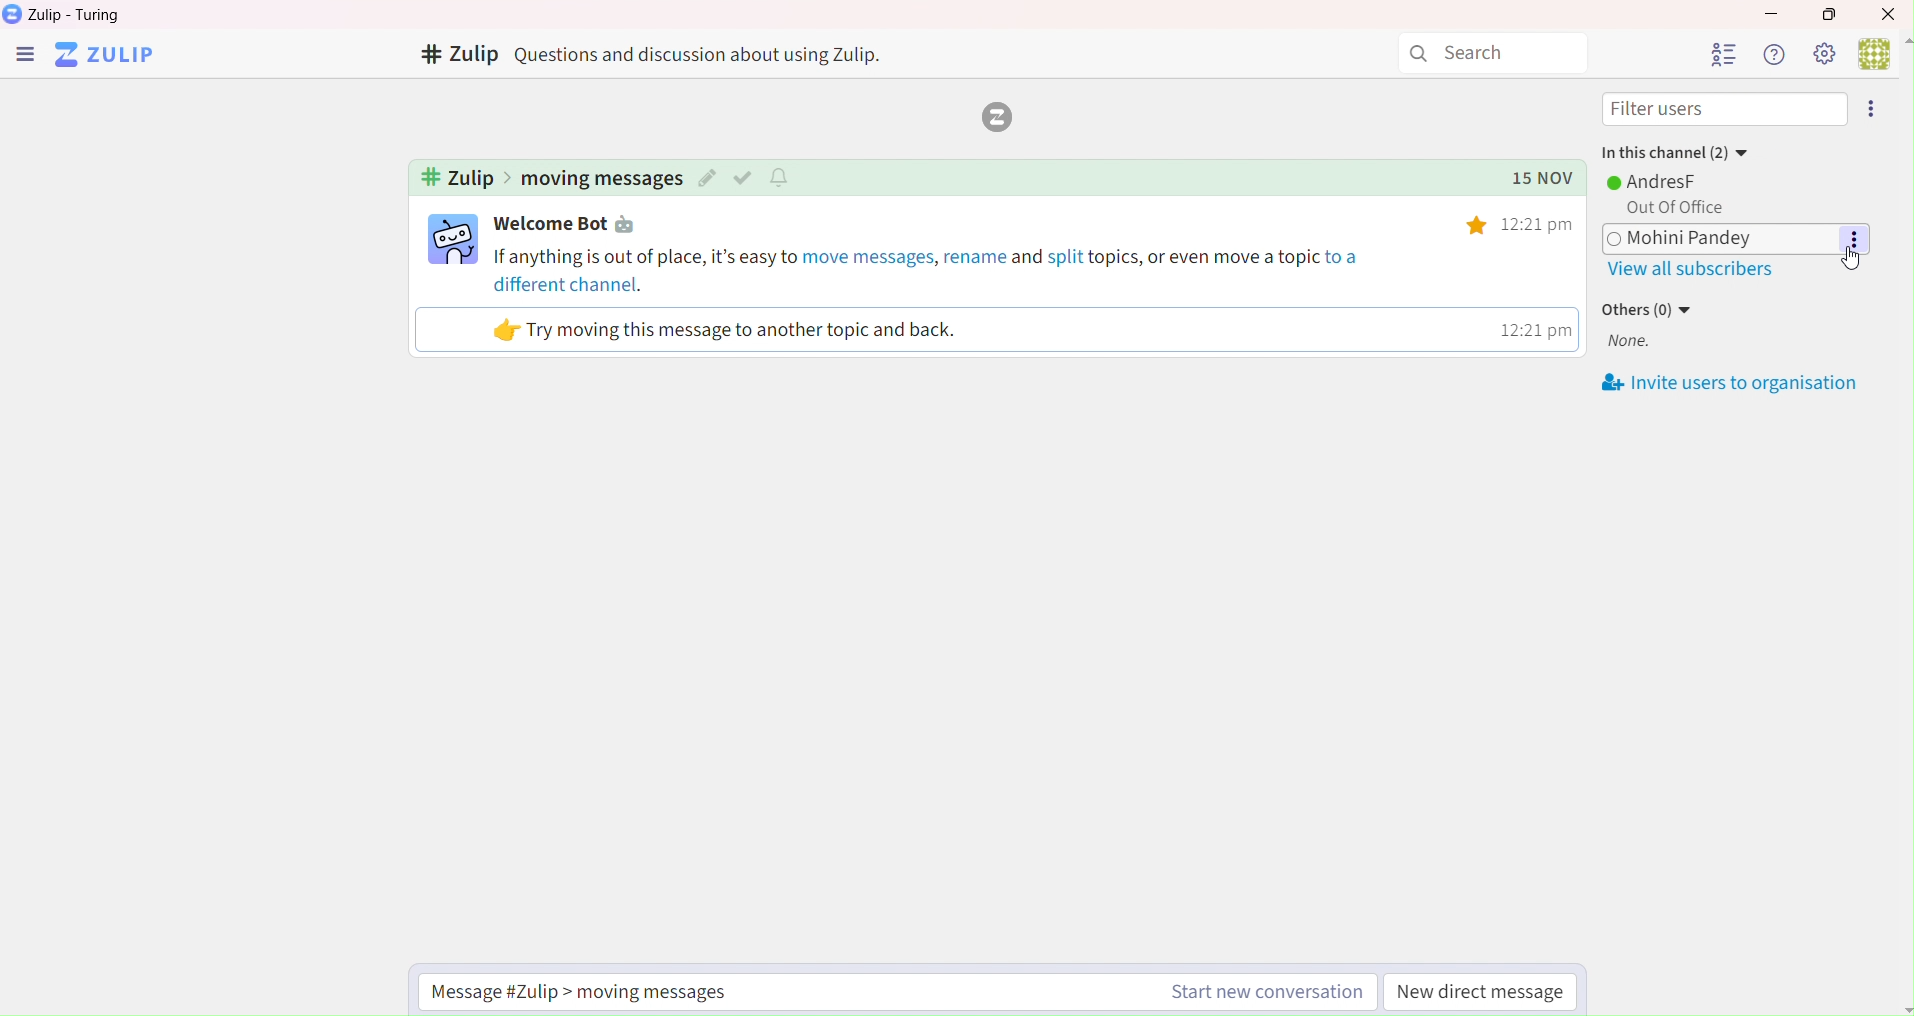  What do you see at coordinates (1846, 265) in the screenshot?
I see `cursor` at bounding box center [1846, 265].